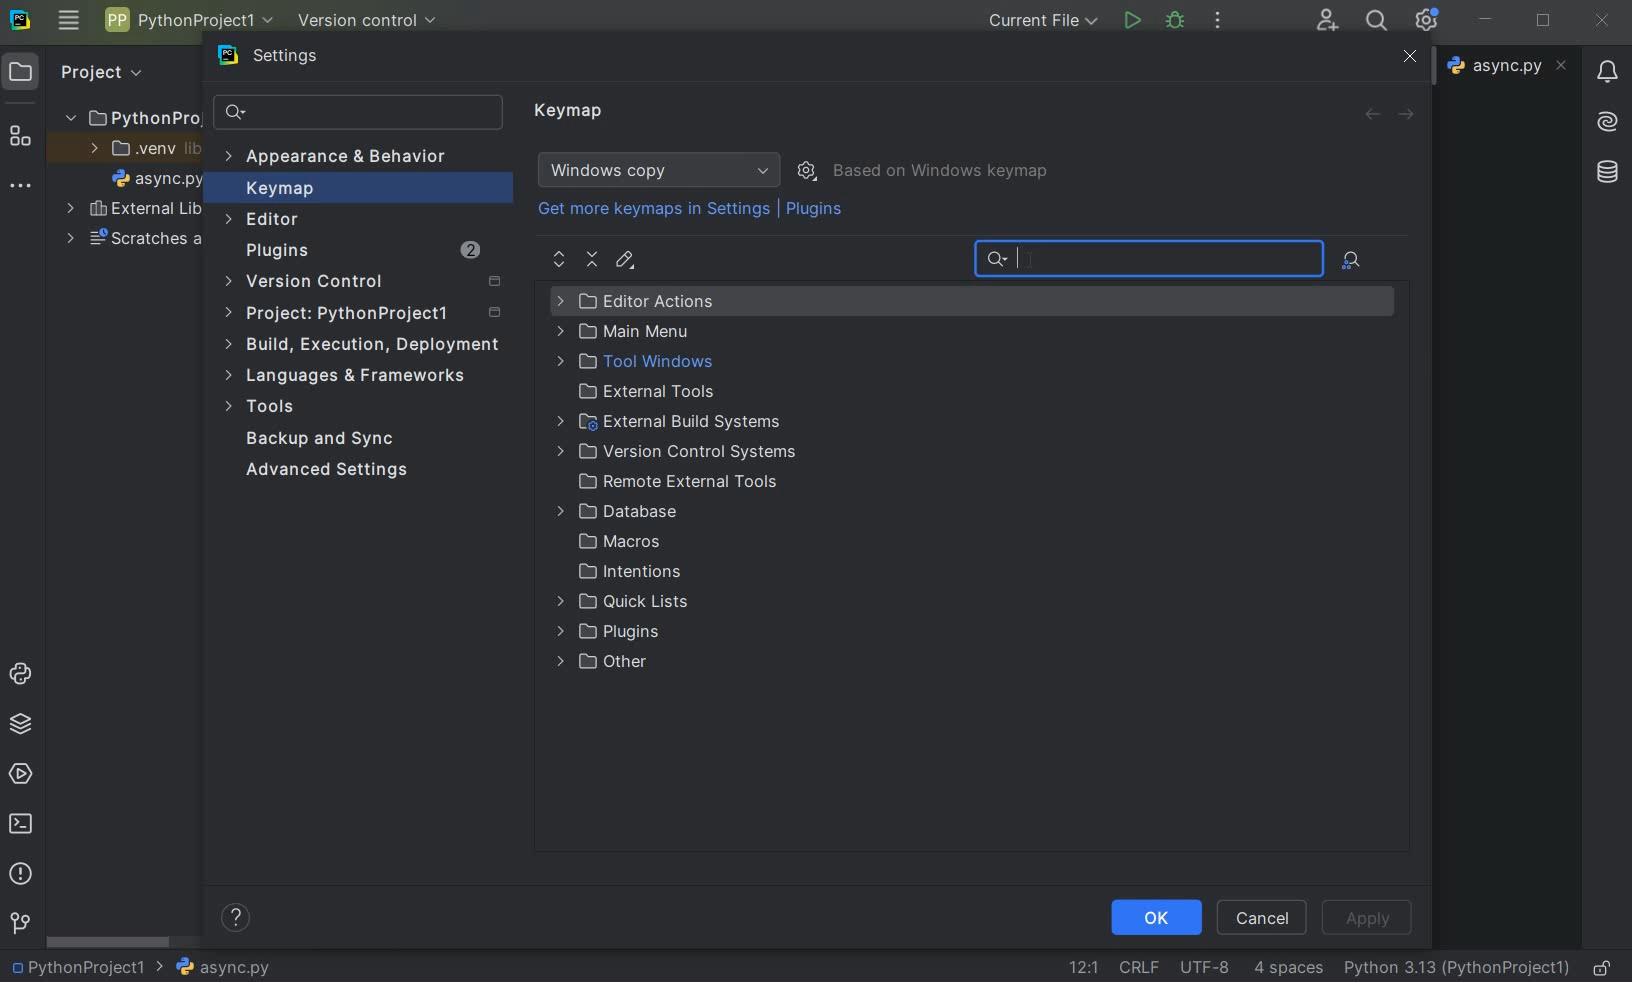  I want to click on python packages, so click(24, 724).